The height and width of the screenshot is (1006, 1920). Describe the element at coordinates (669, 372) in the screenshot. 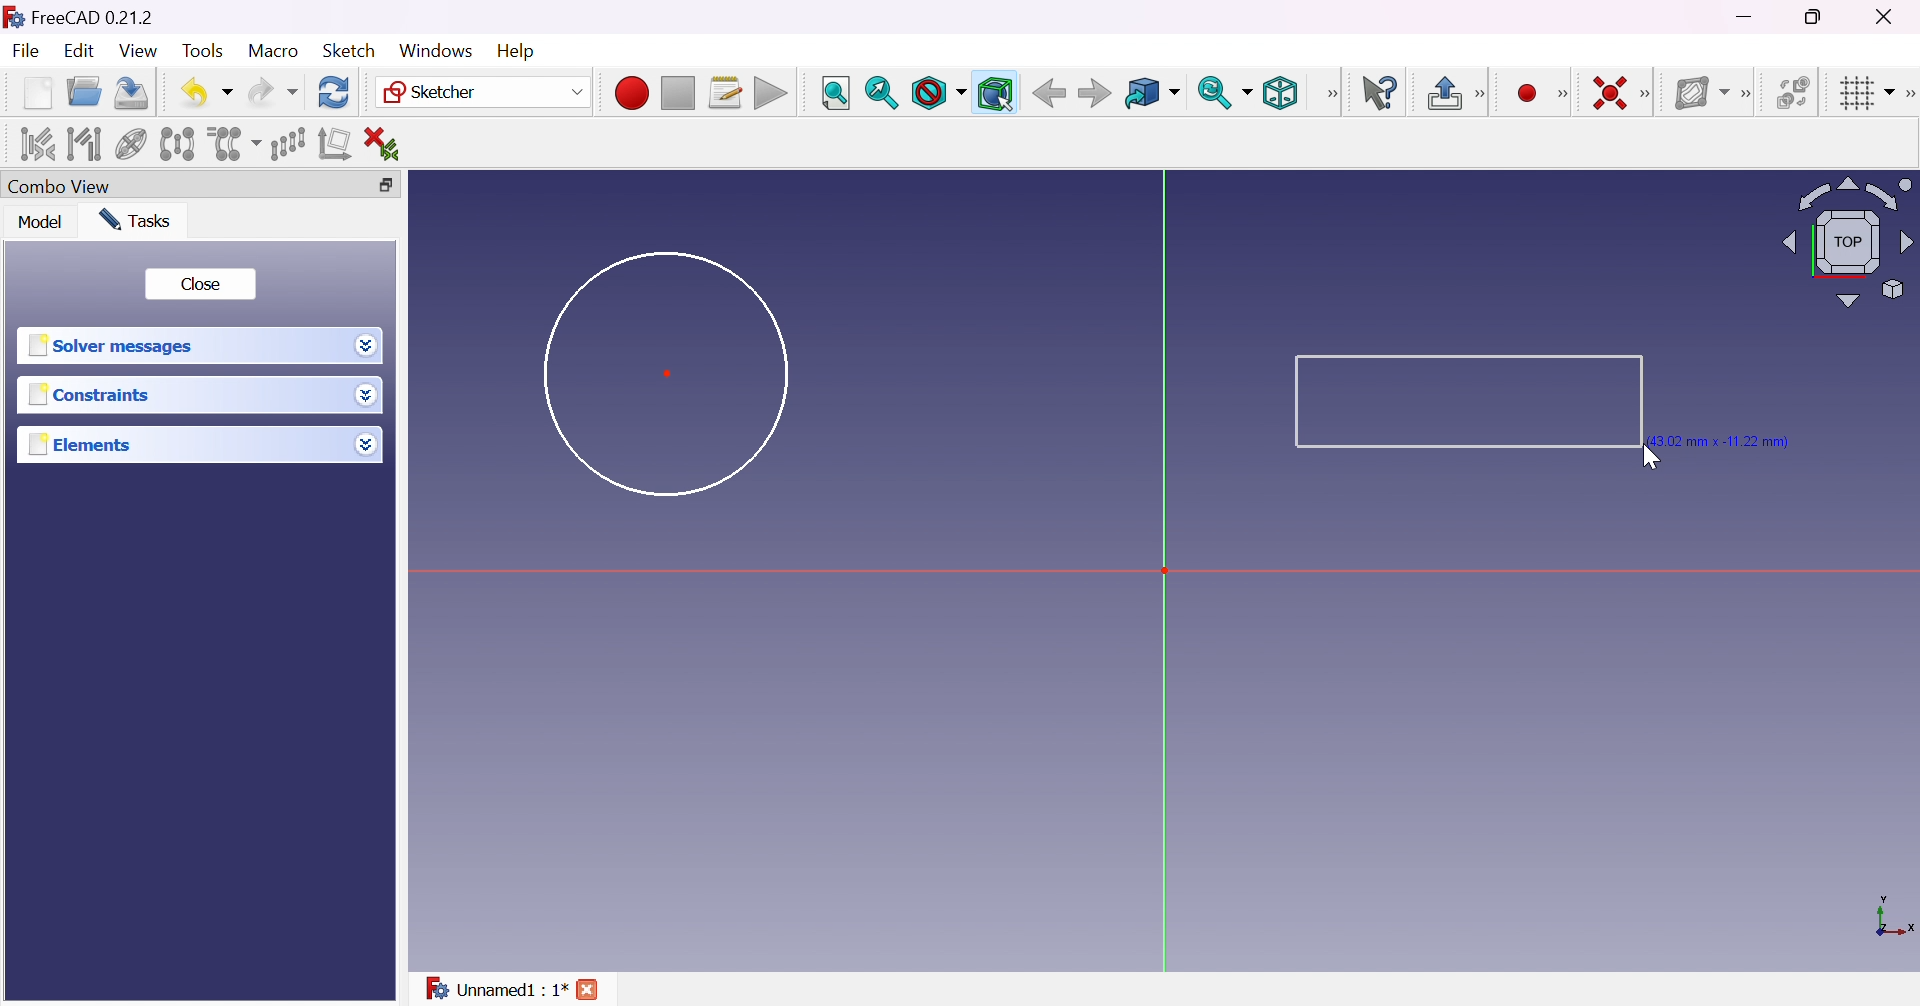

I see `Dot` at that location.